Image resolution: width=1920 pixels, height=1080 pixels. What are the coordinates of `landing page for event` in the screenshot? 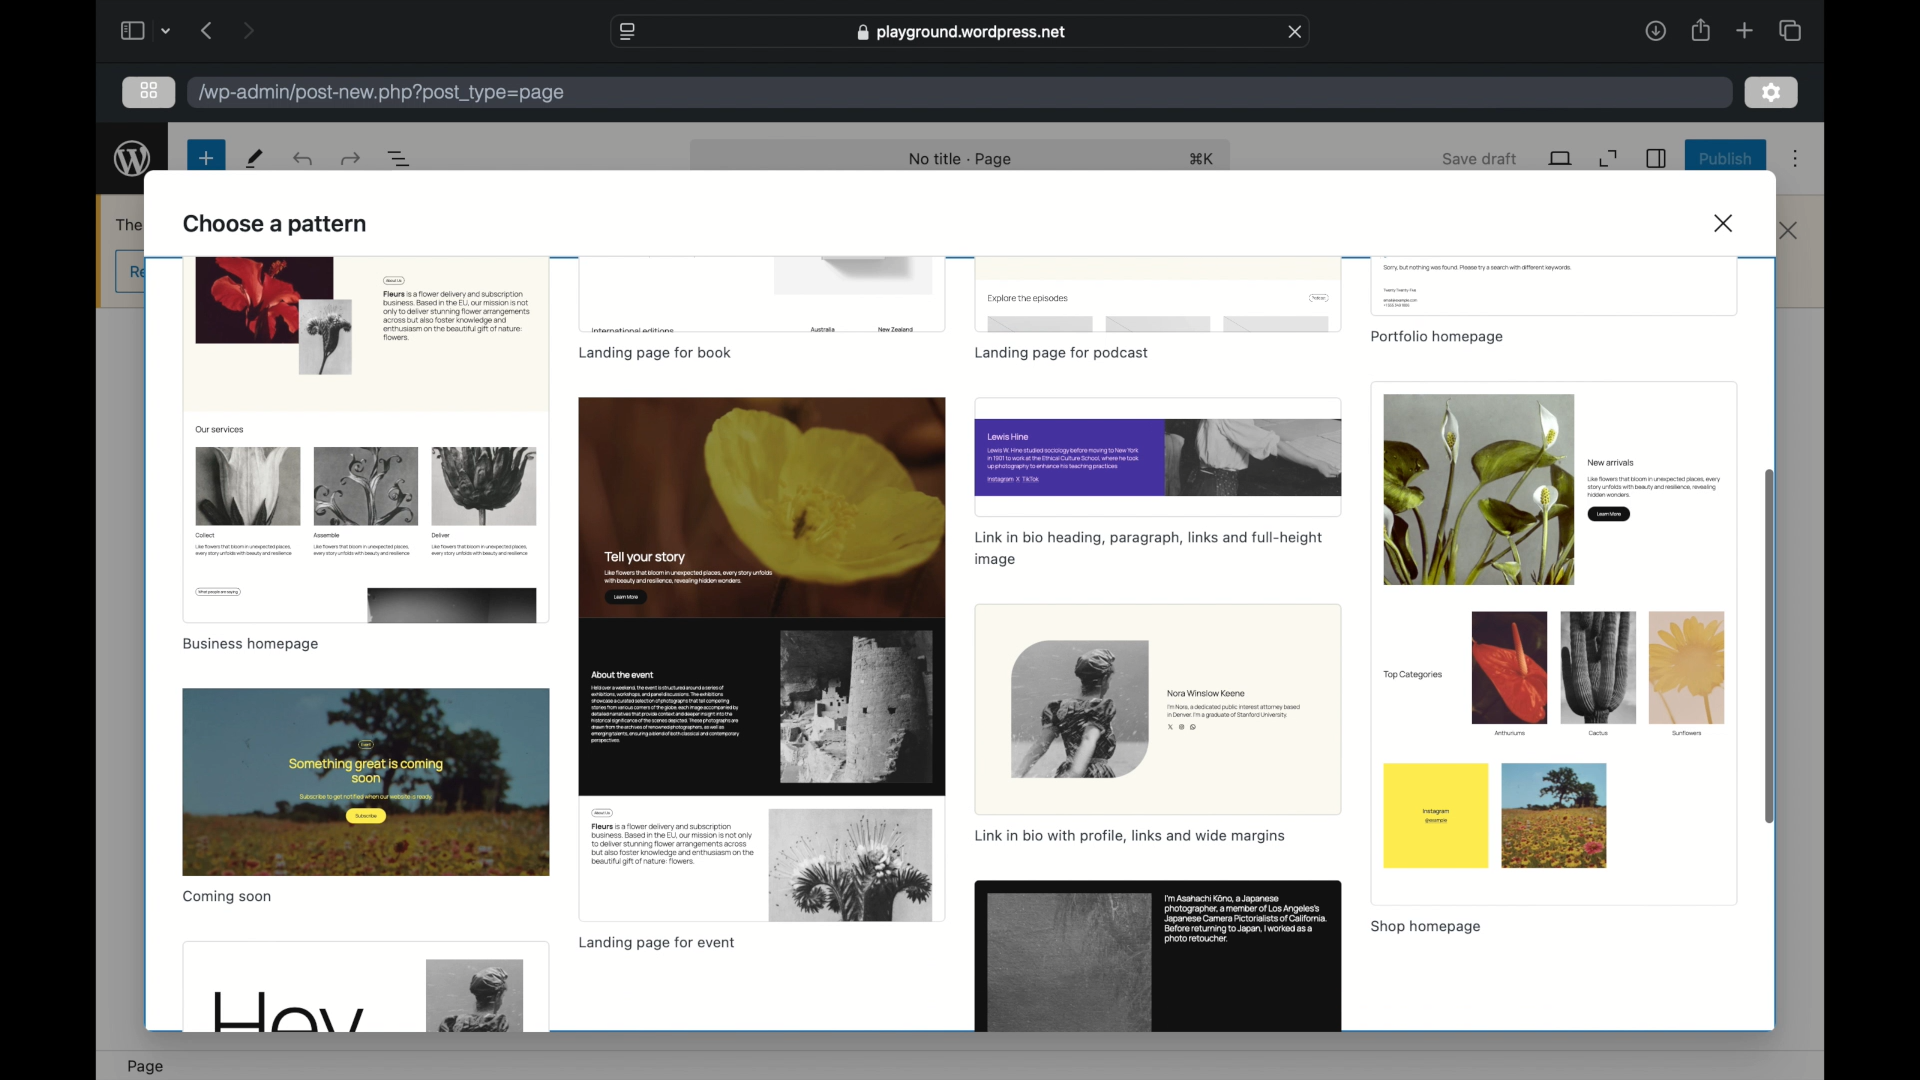 It's located at (656, 944).